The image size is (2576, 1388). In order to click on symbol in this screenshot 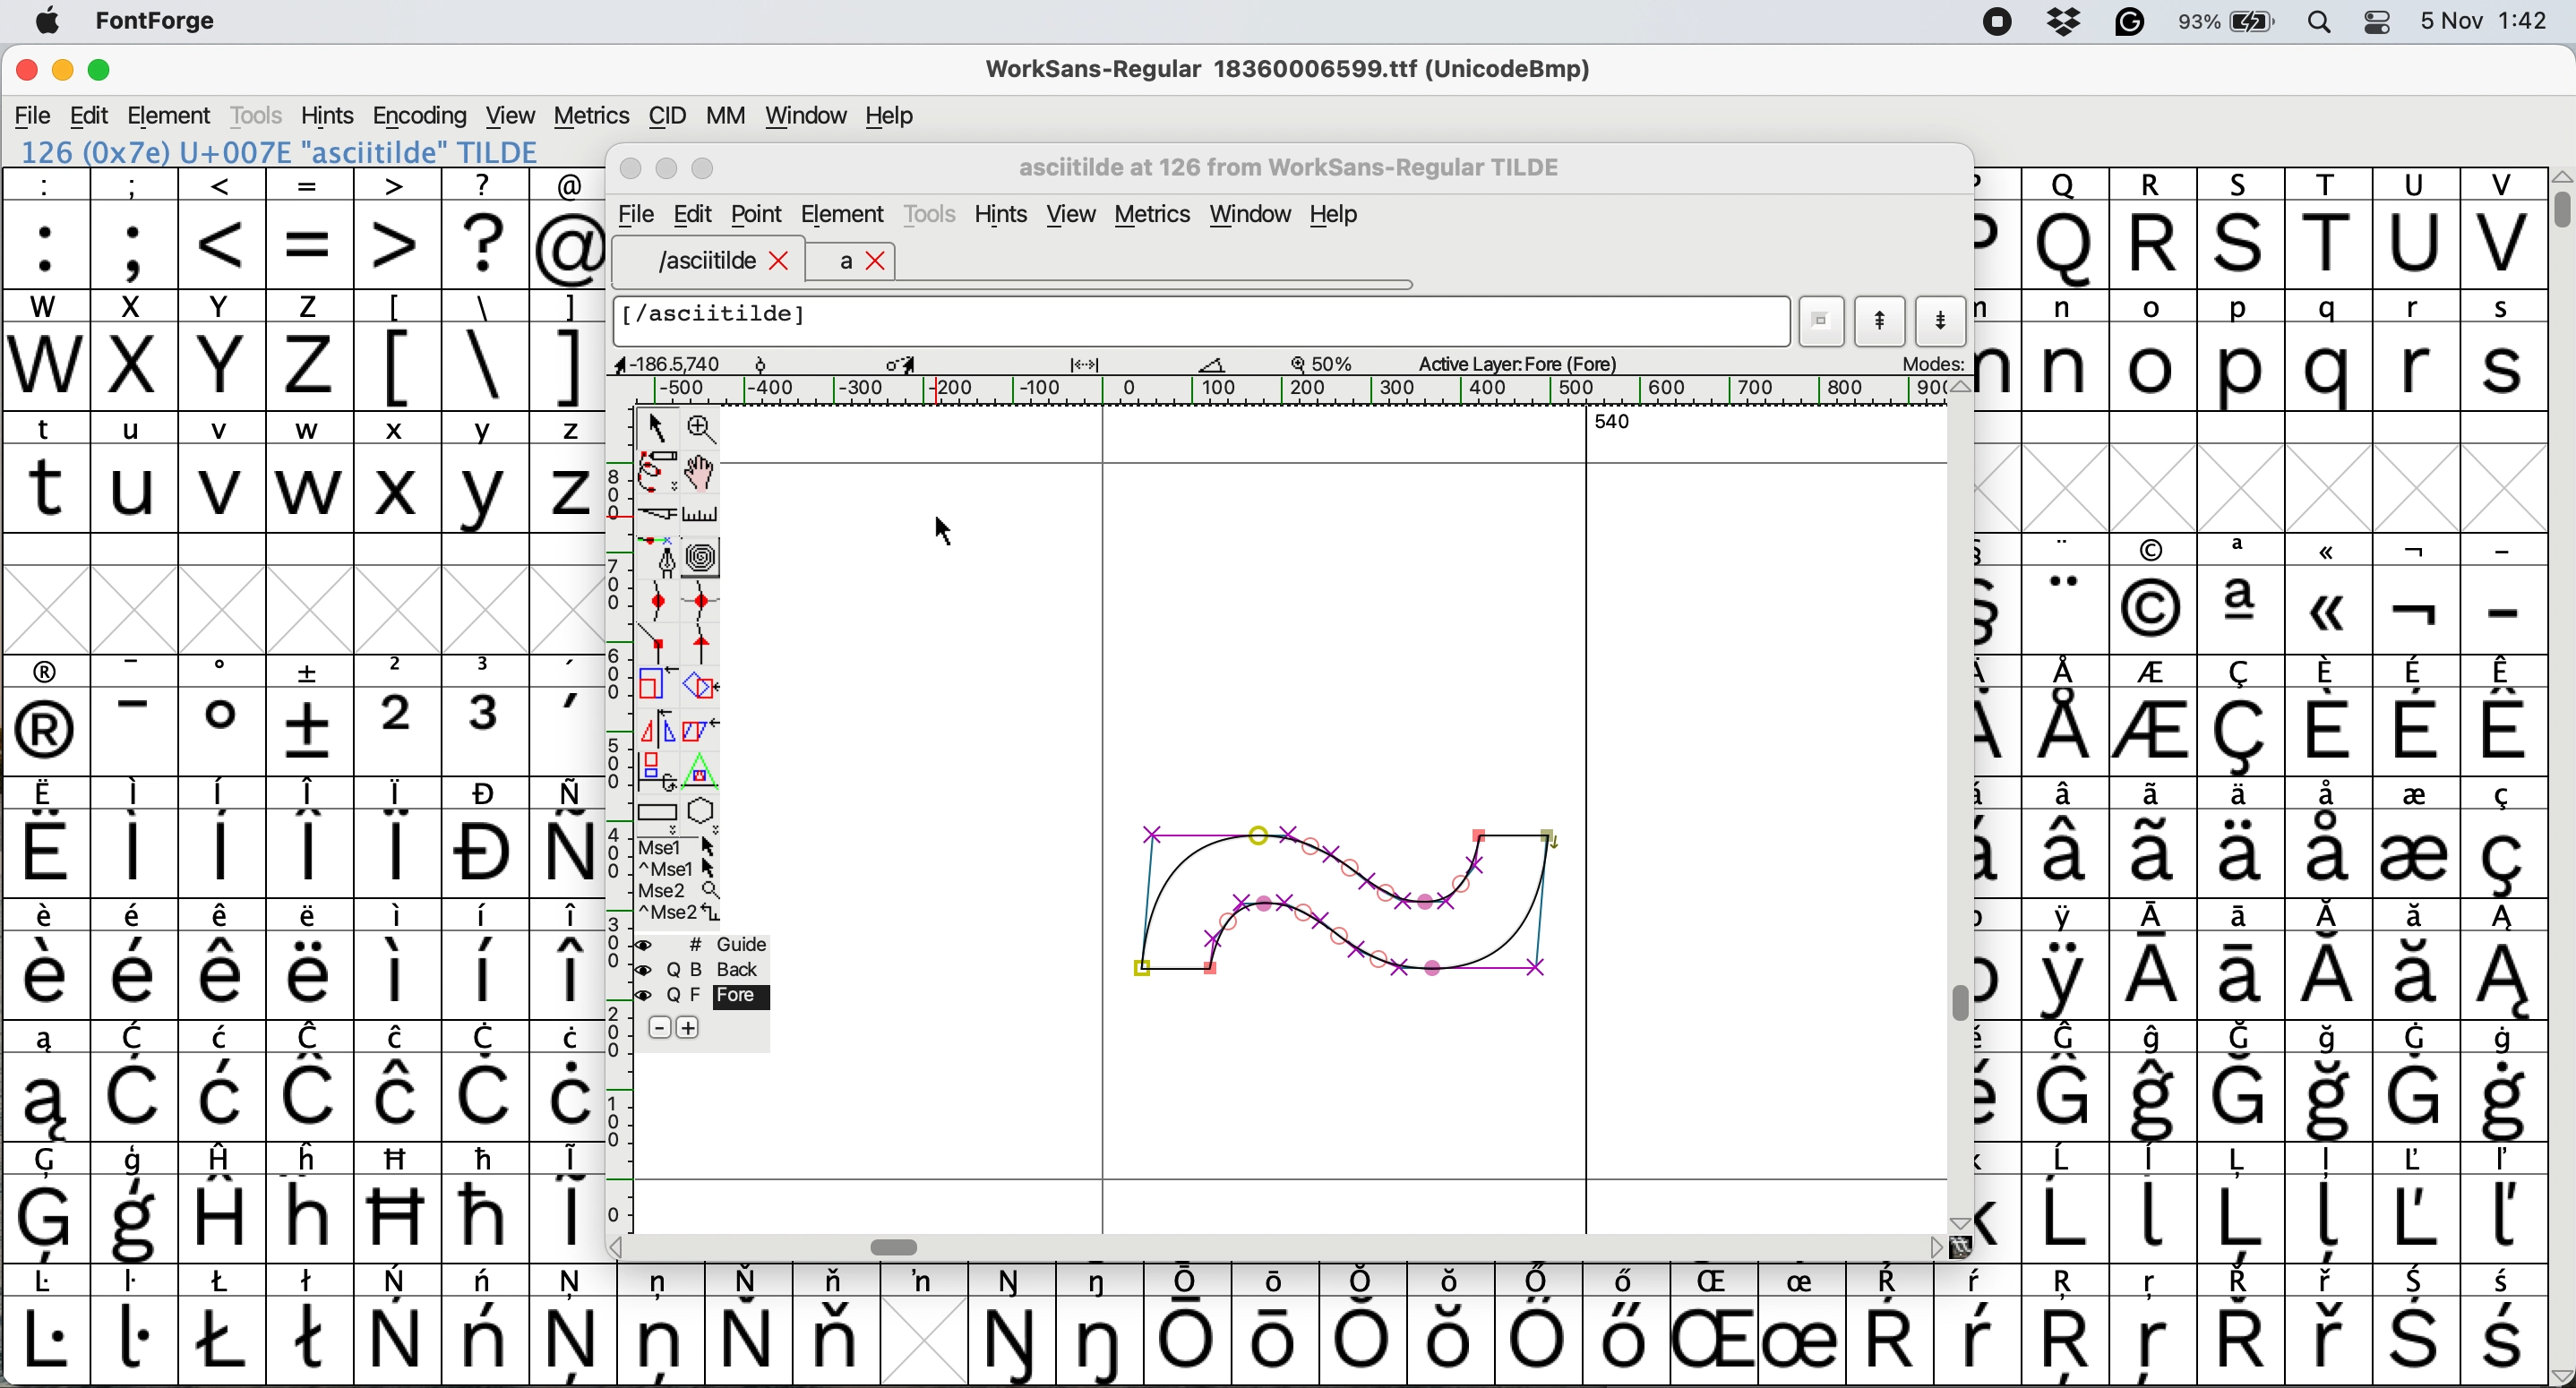, I will do `click(399, 958)`.